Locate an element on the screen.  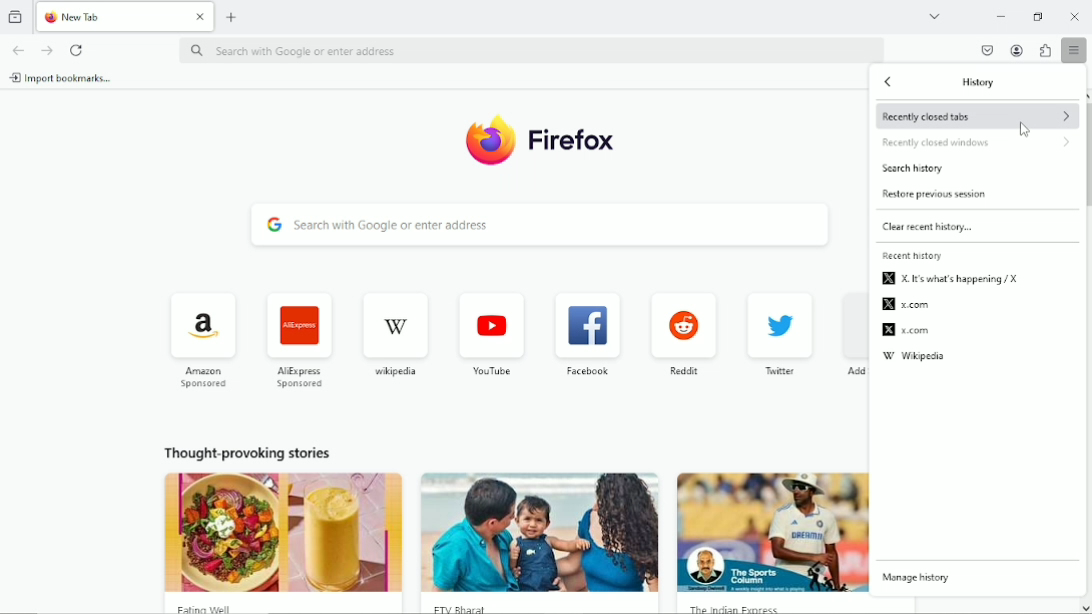
image is located at coordinates (541, 532).